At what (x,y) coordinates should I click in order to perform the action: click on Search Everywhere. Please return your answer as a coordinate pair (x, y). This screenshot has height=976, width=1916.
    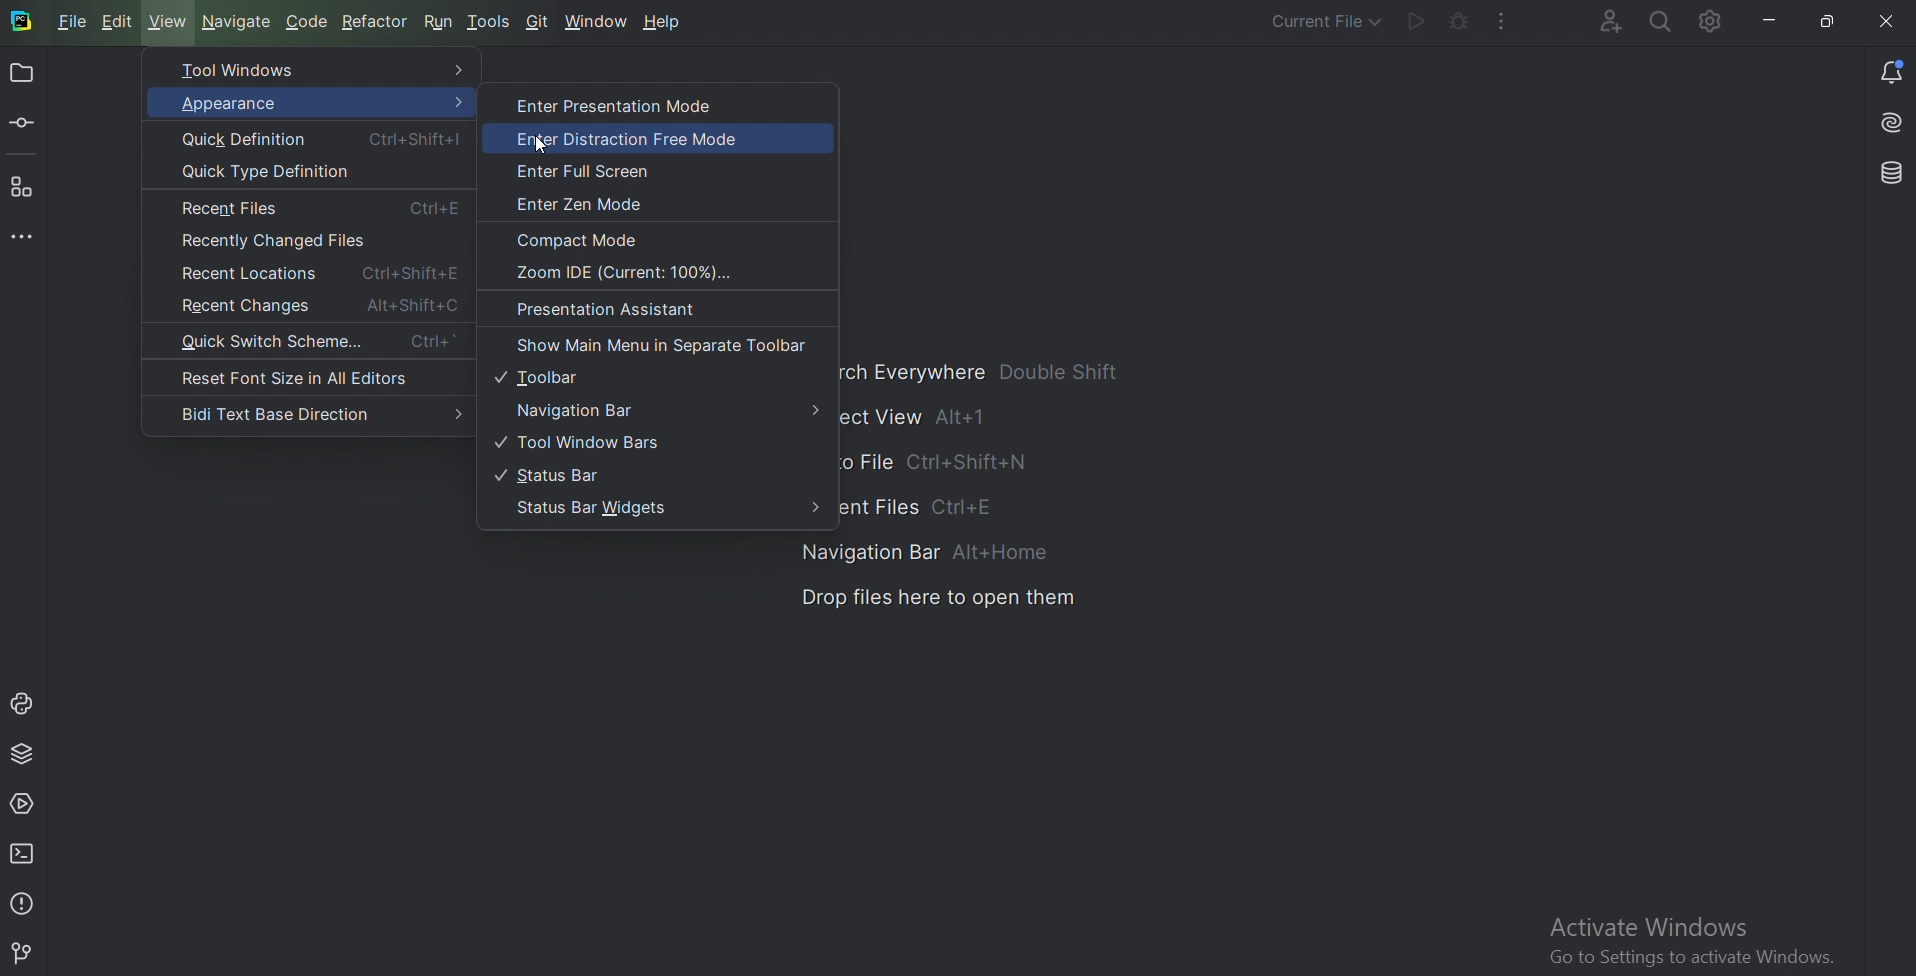
    Looking at the image, I should click on (1660, 21).